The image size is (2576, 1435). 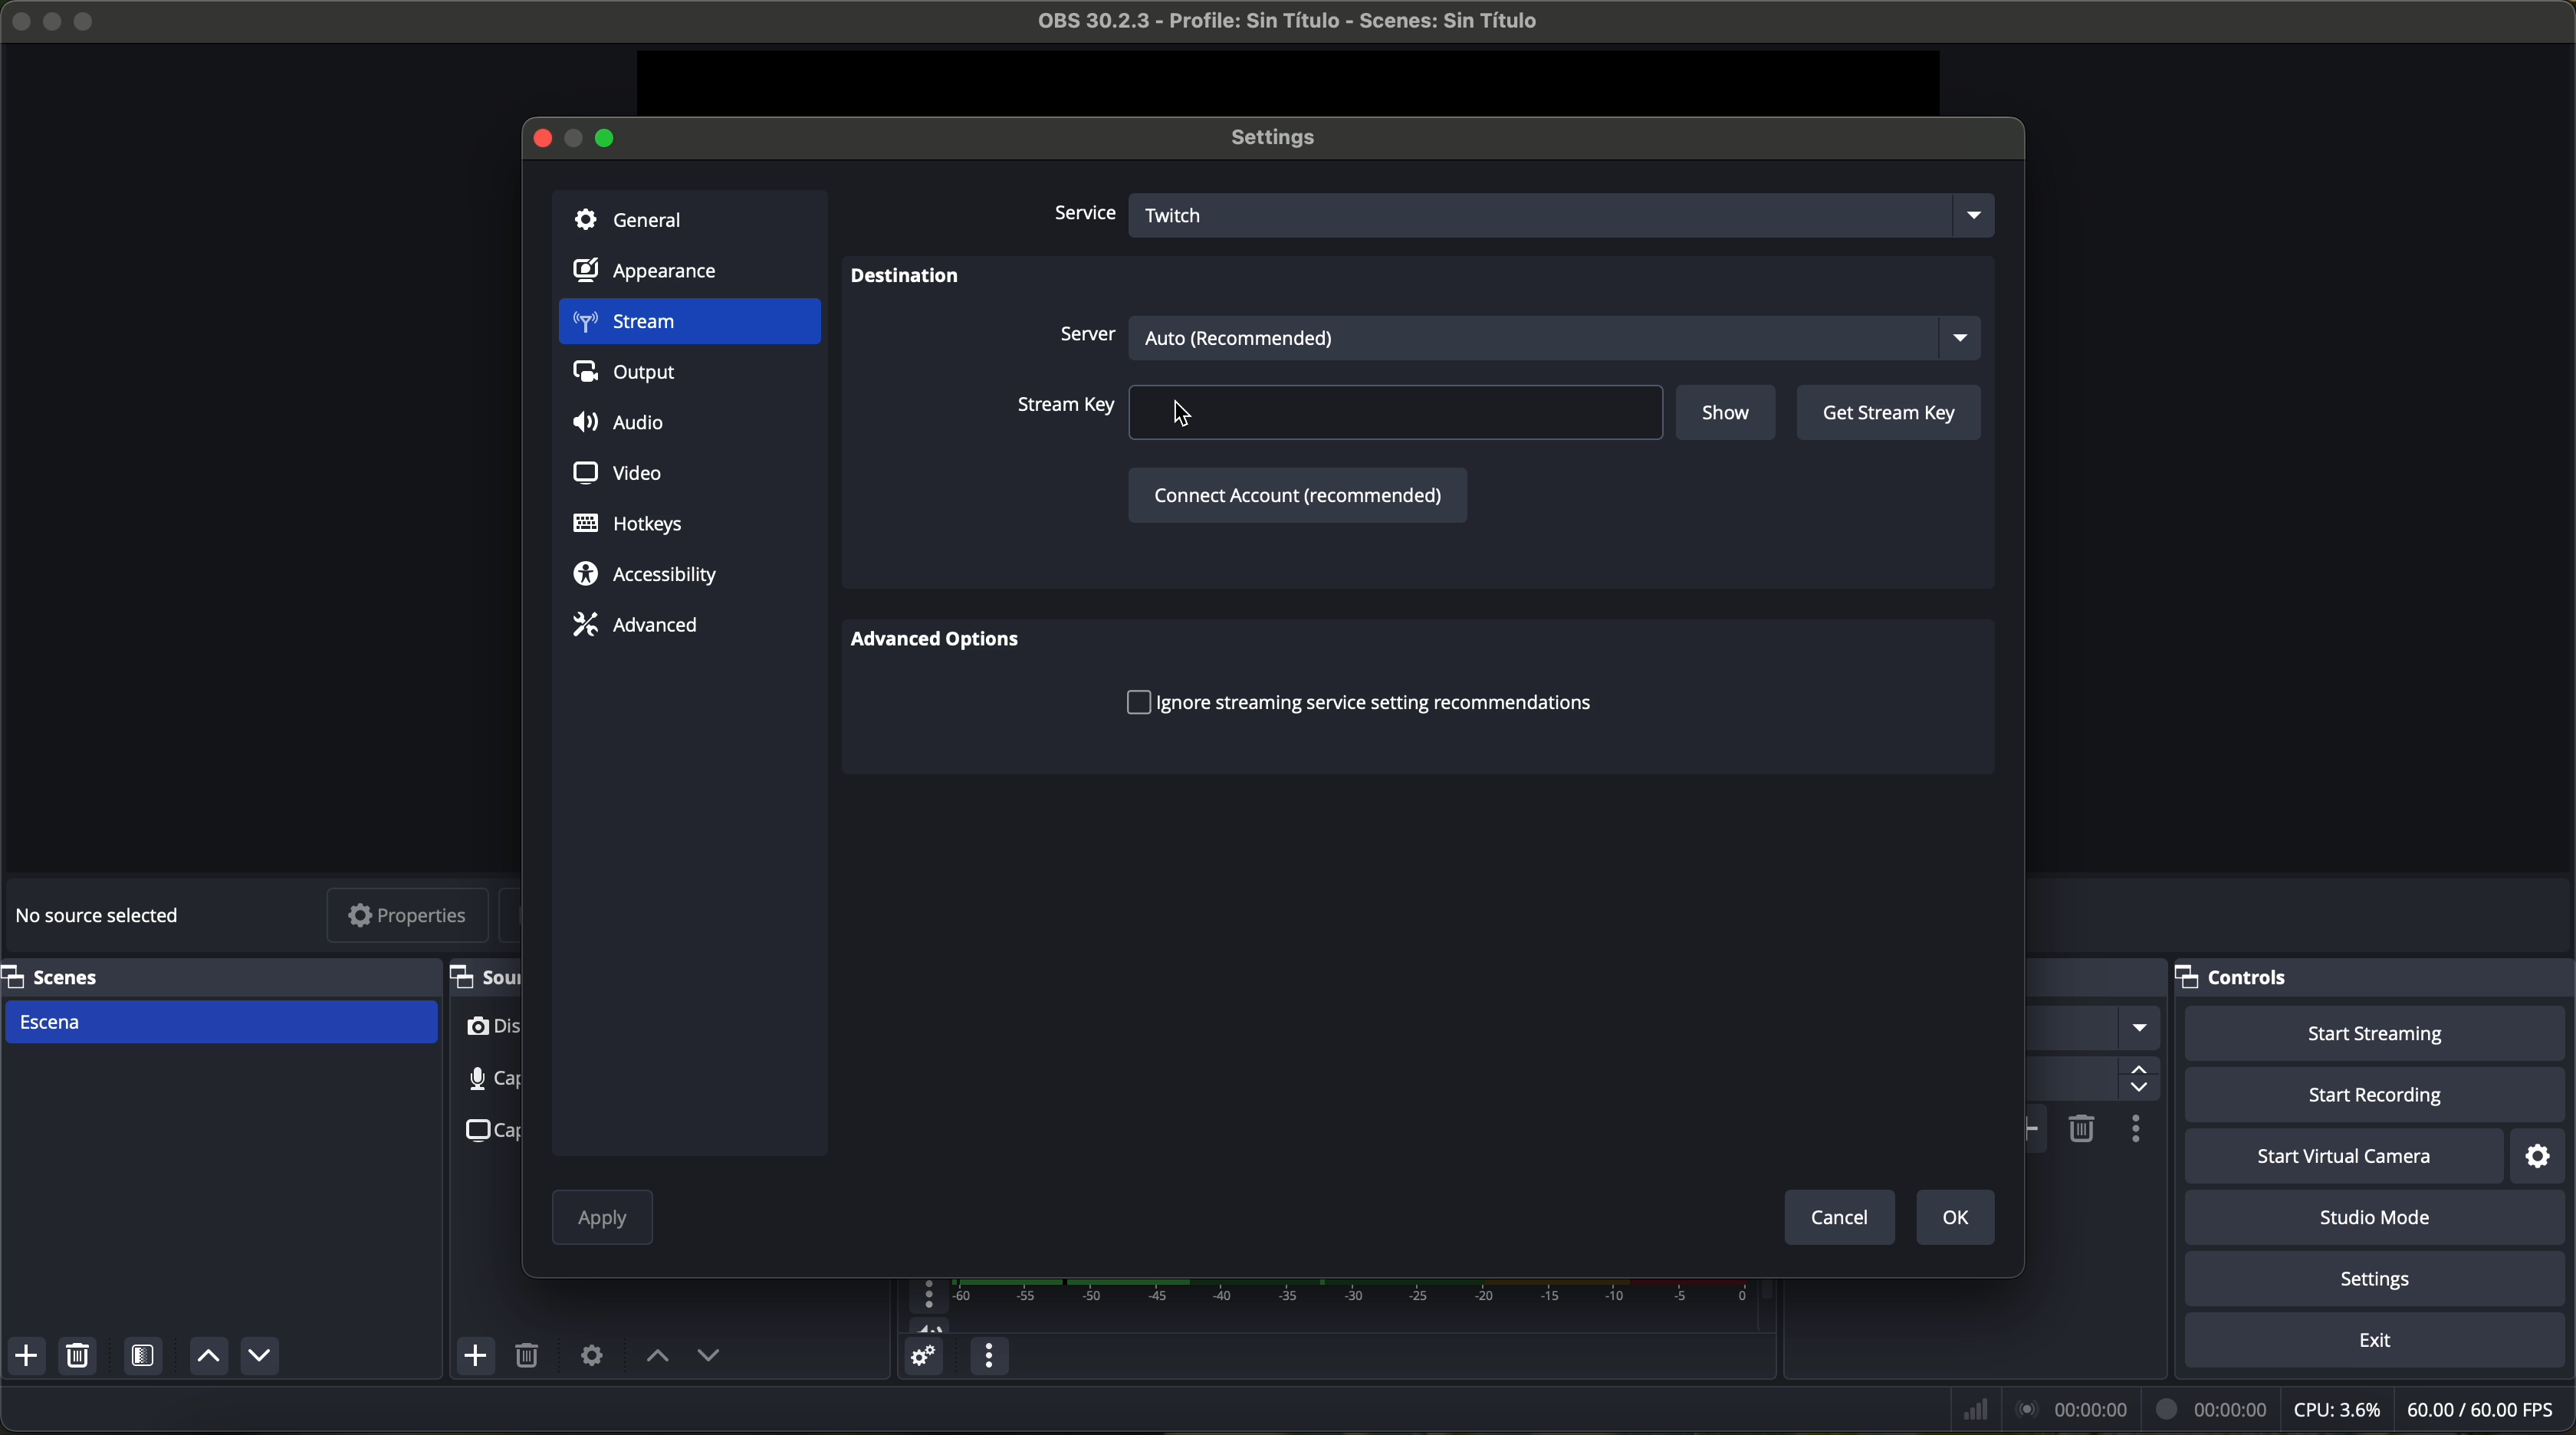 I want to click on no source selected, so click(x=105, y=912).